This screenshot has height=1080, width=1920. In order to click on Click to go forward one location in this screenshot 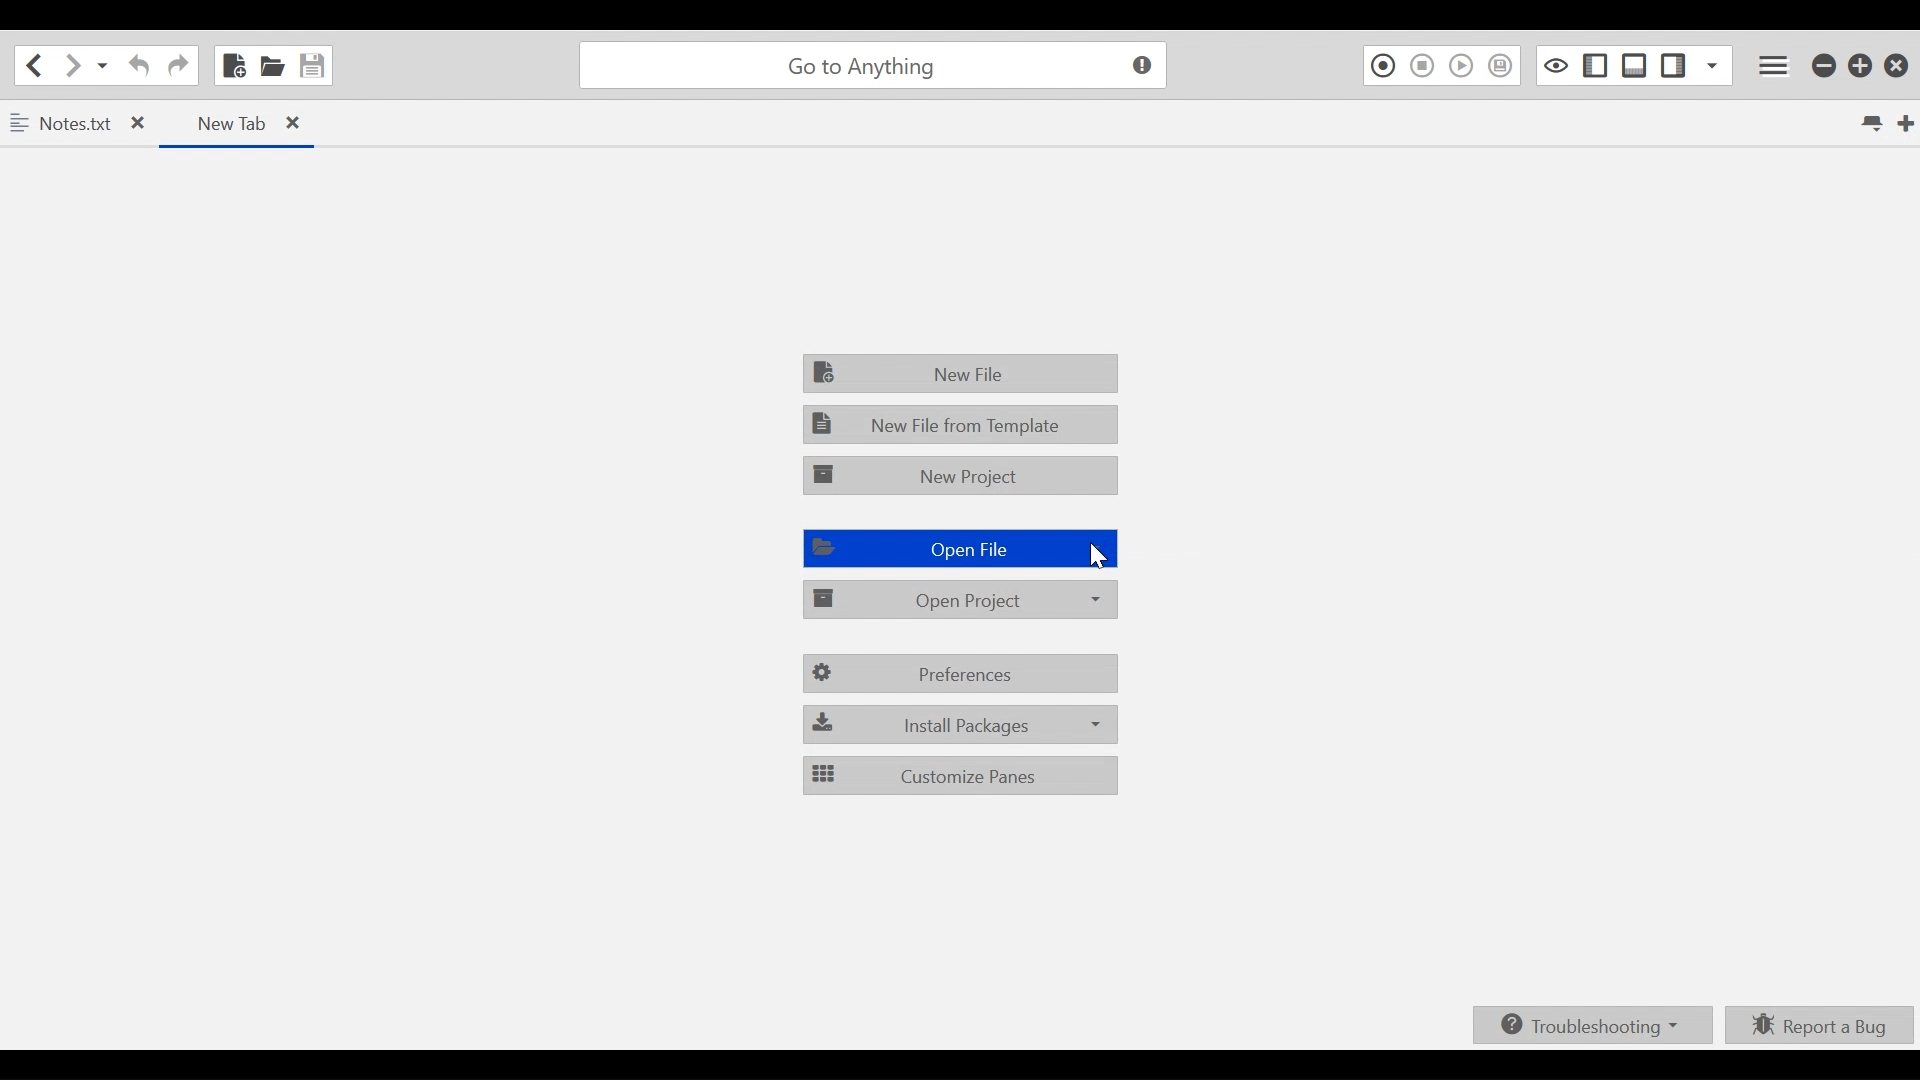, I will do `click(73, 66)`.